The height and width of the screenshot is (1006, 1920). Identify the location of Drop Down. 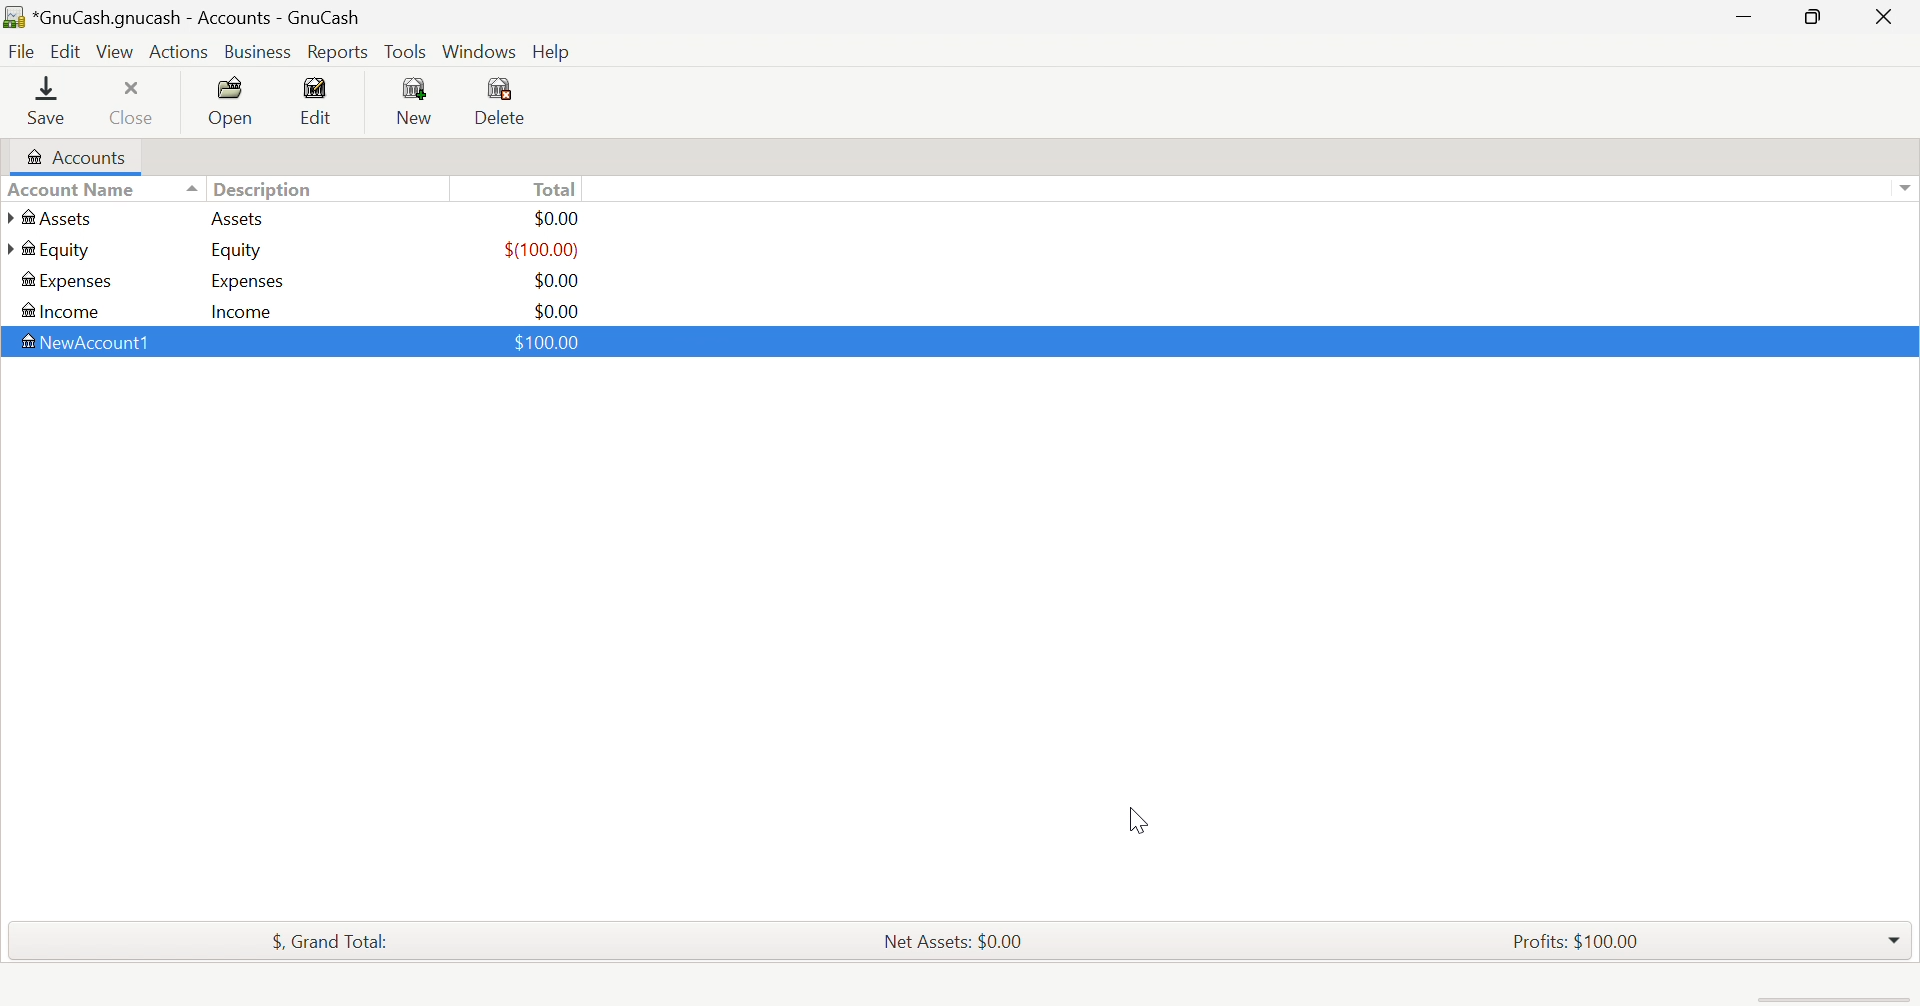
(1895, 940).